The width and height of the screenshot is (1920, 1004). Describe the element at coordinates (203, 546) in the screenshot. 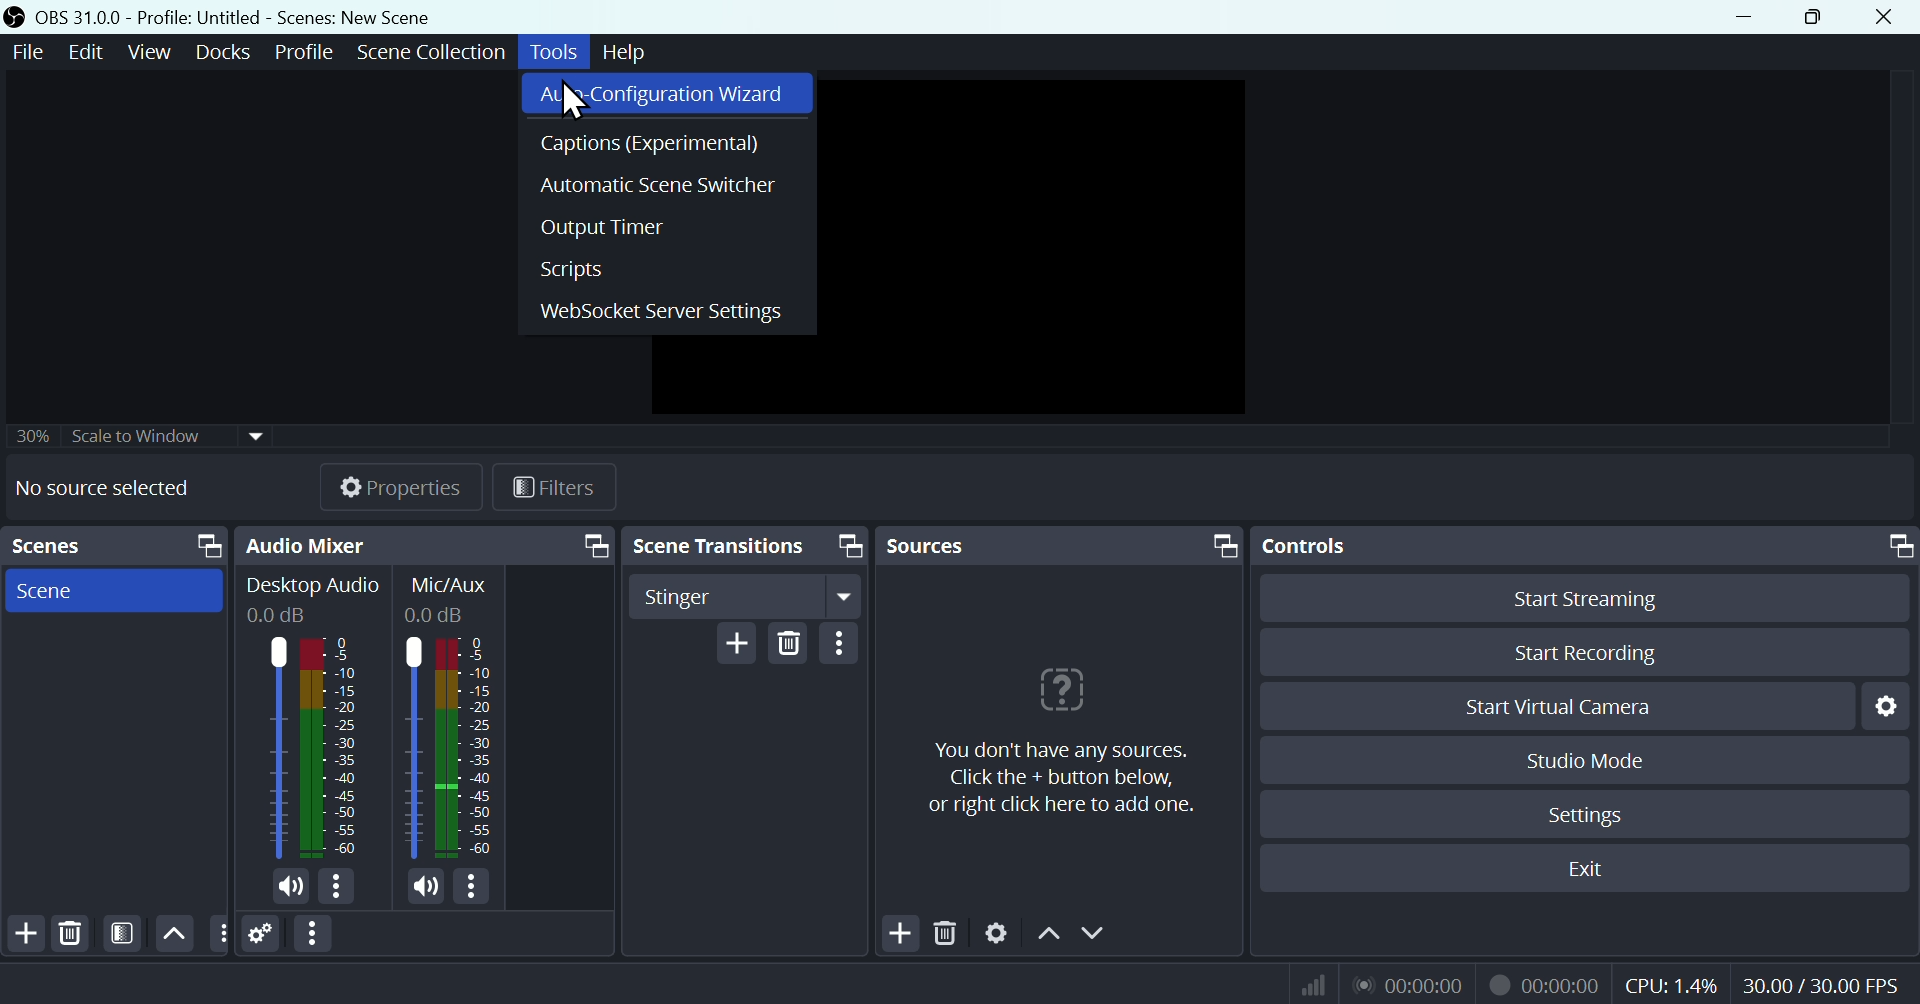

I see `screen resize` at that location.